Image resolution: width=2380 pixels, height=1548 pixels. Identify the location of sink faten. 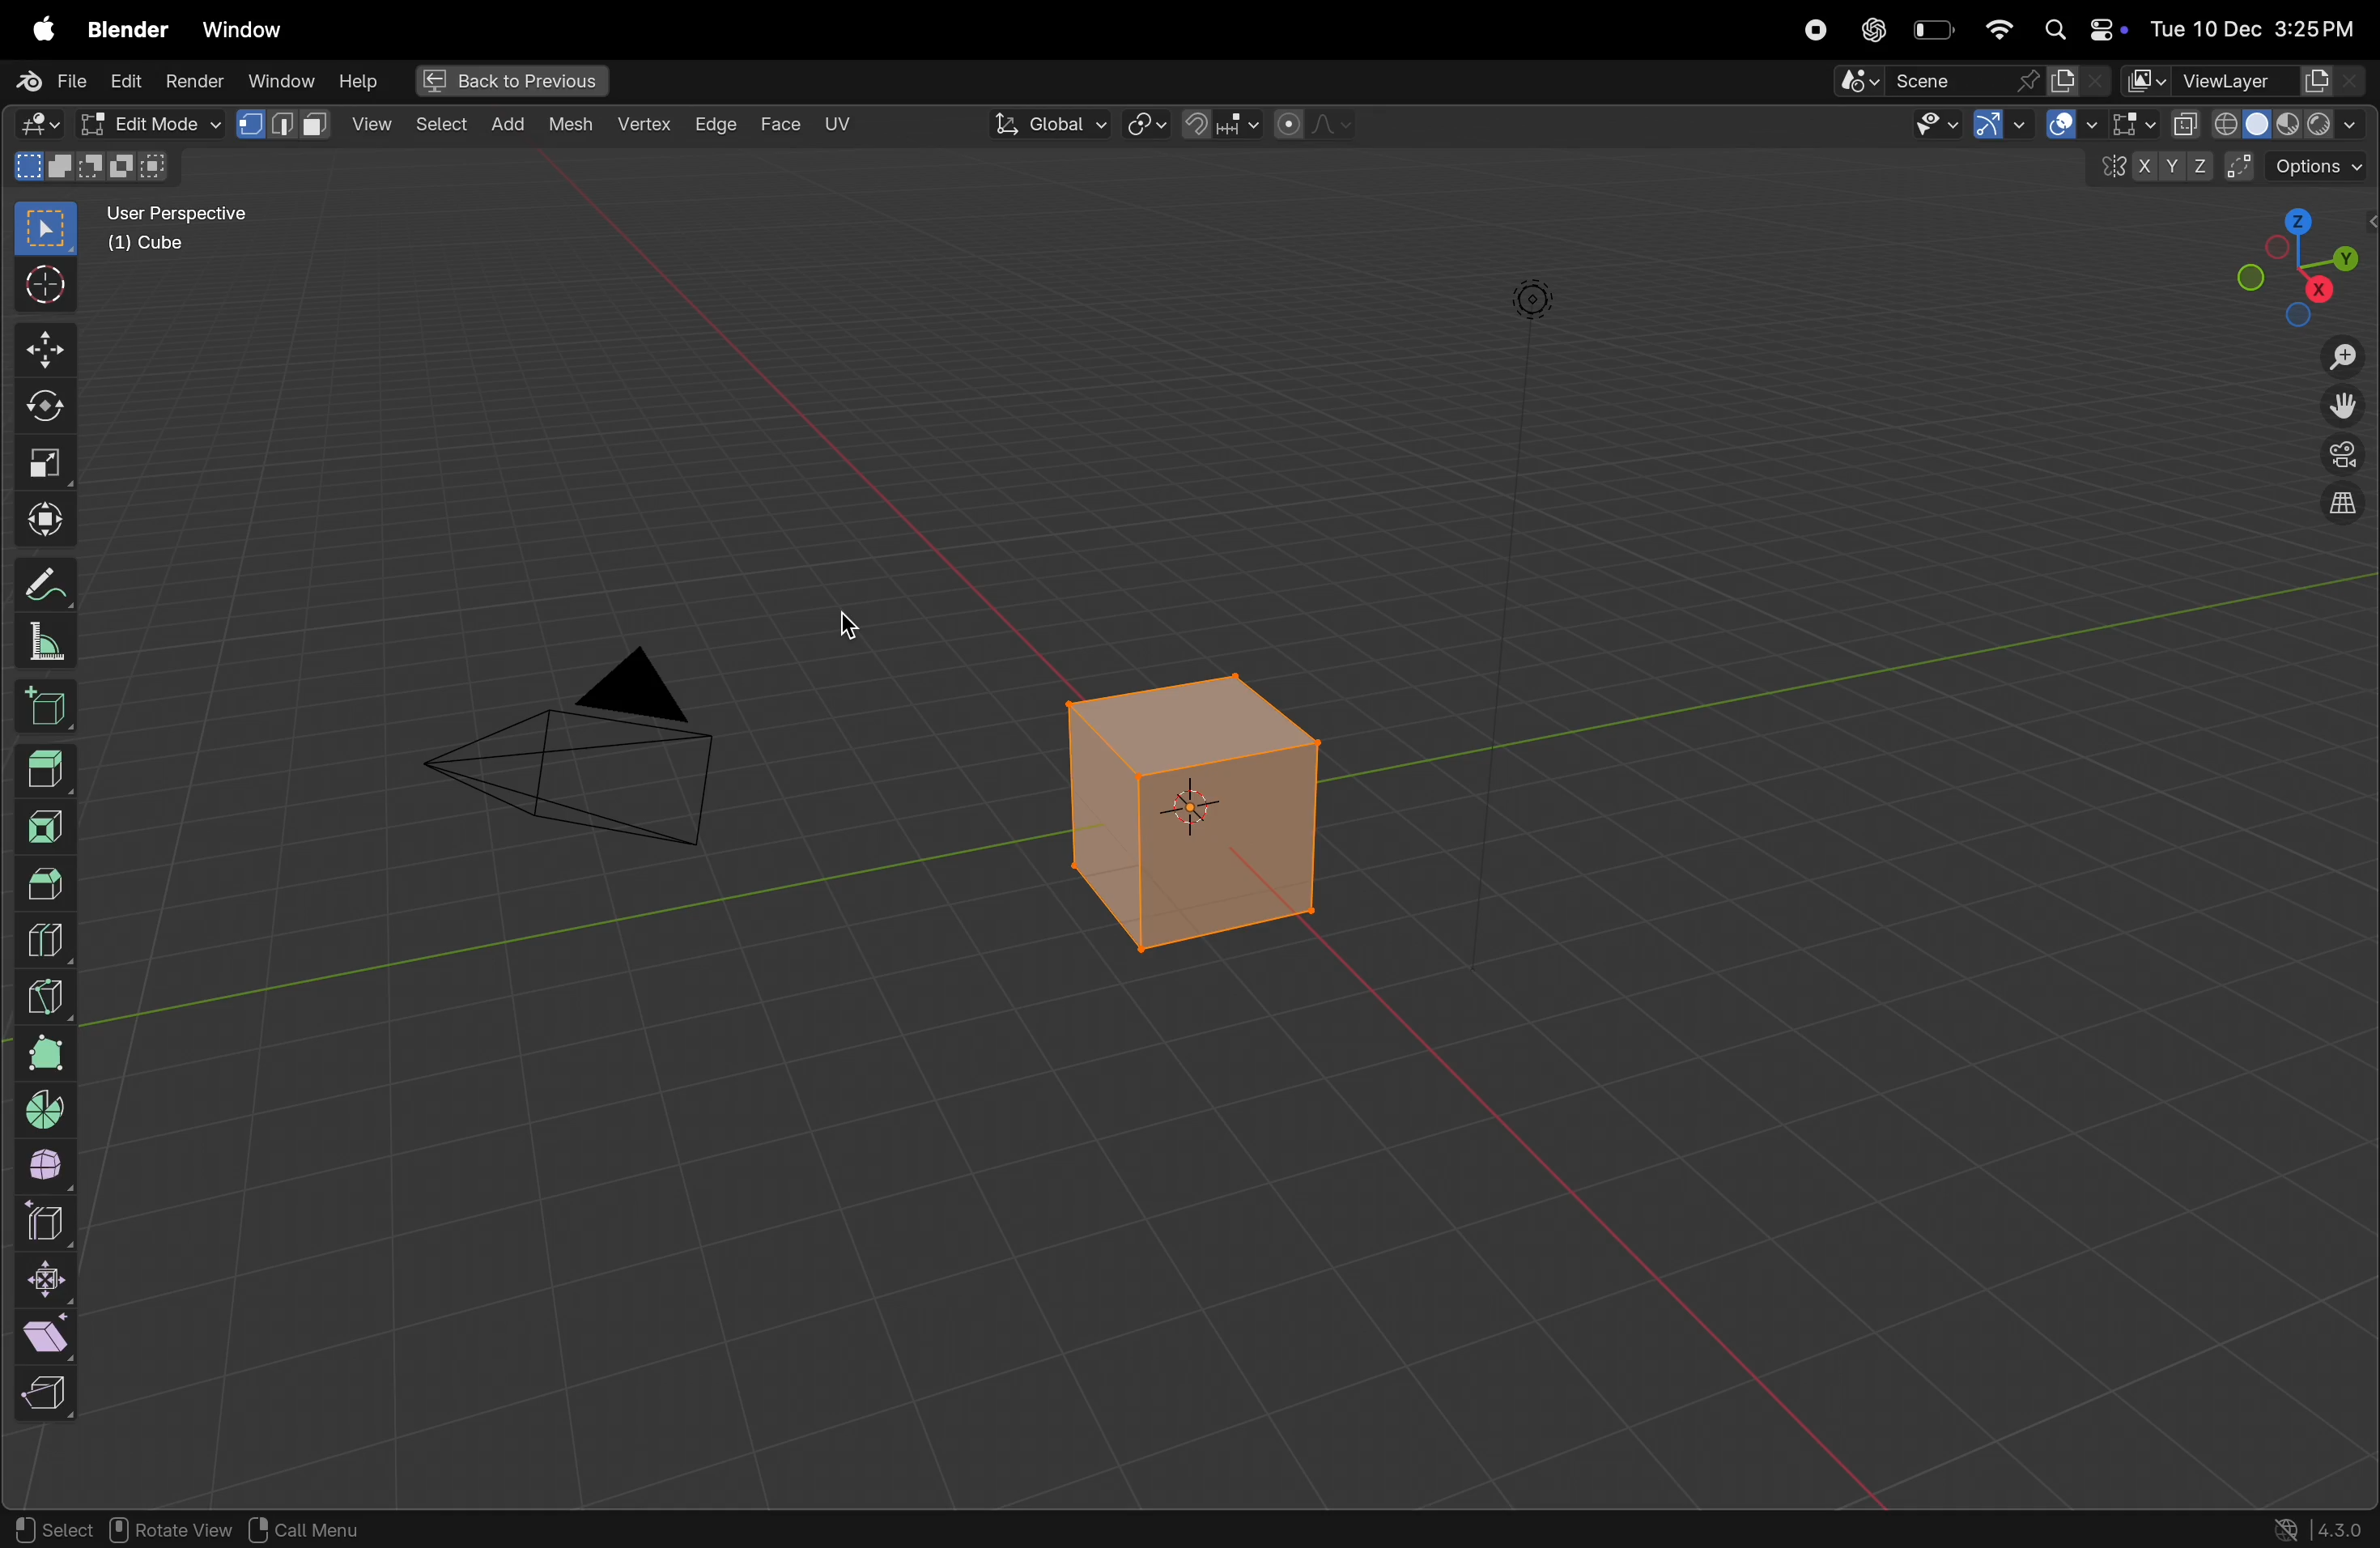
(50, 1280).